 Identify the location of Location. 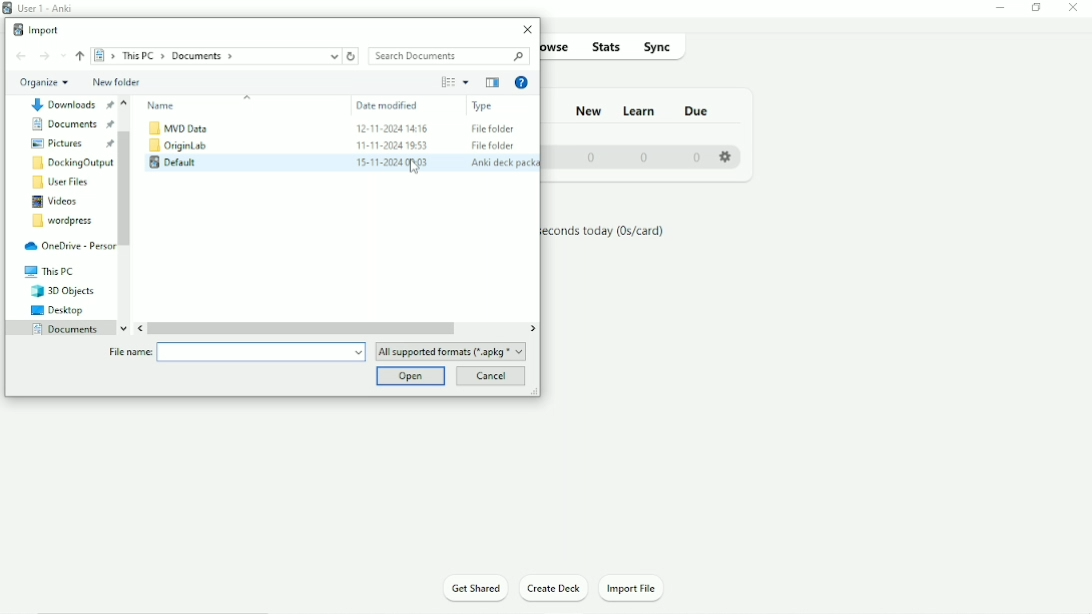
(216, 57).